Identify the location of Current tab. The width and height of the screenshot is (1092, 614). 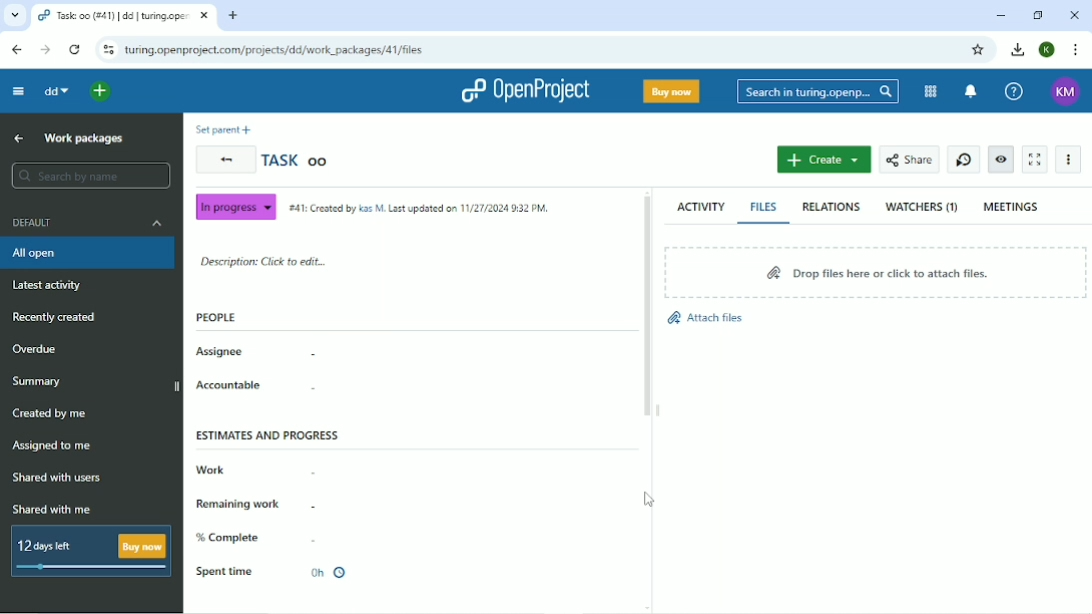
(124, 15).